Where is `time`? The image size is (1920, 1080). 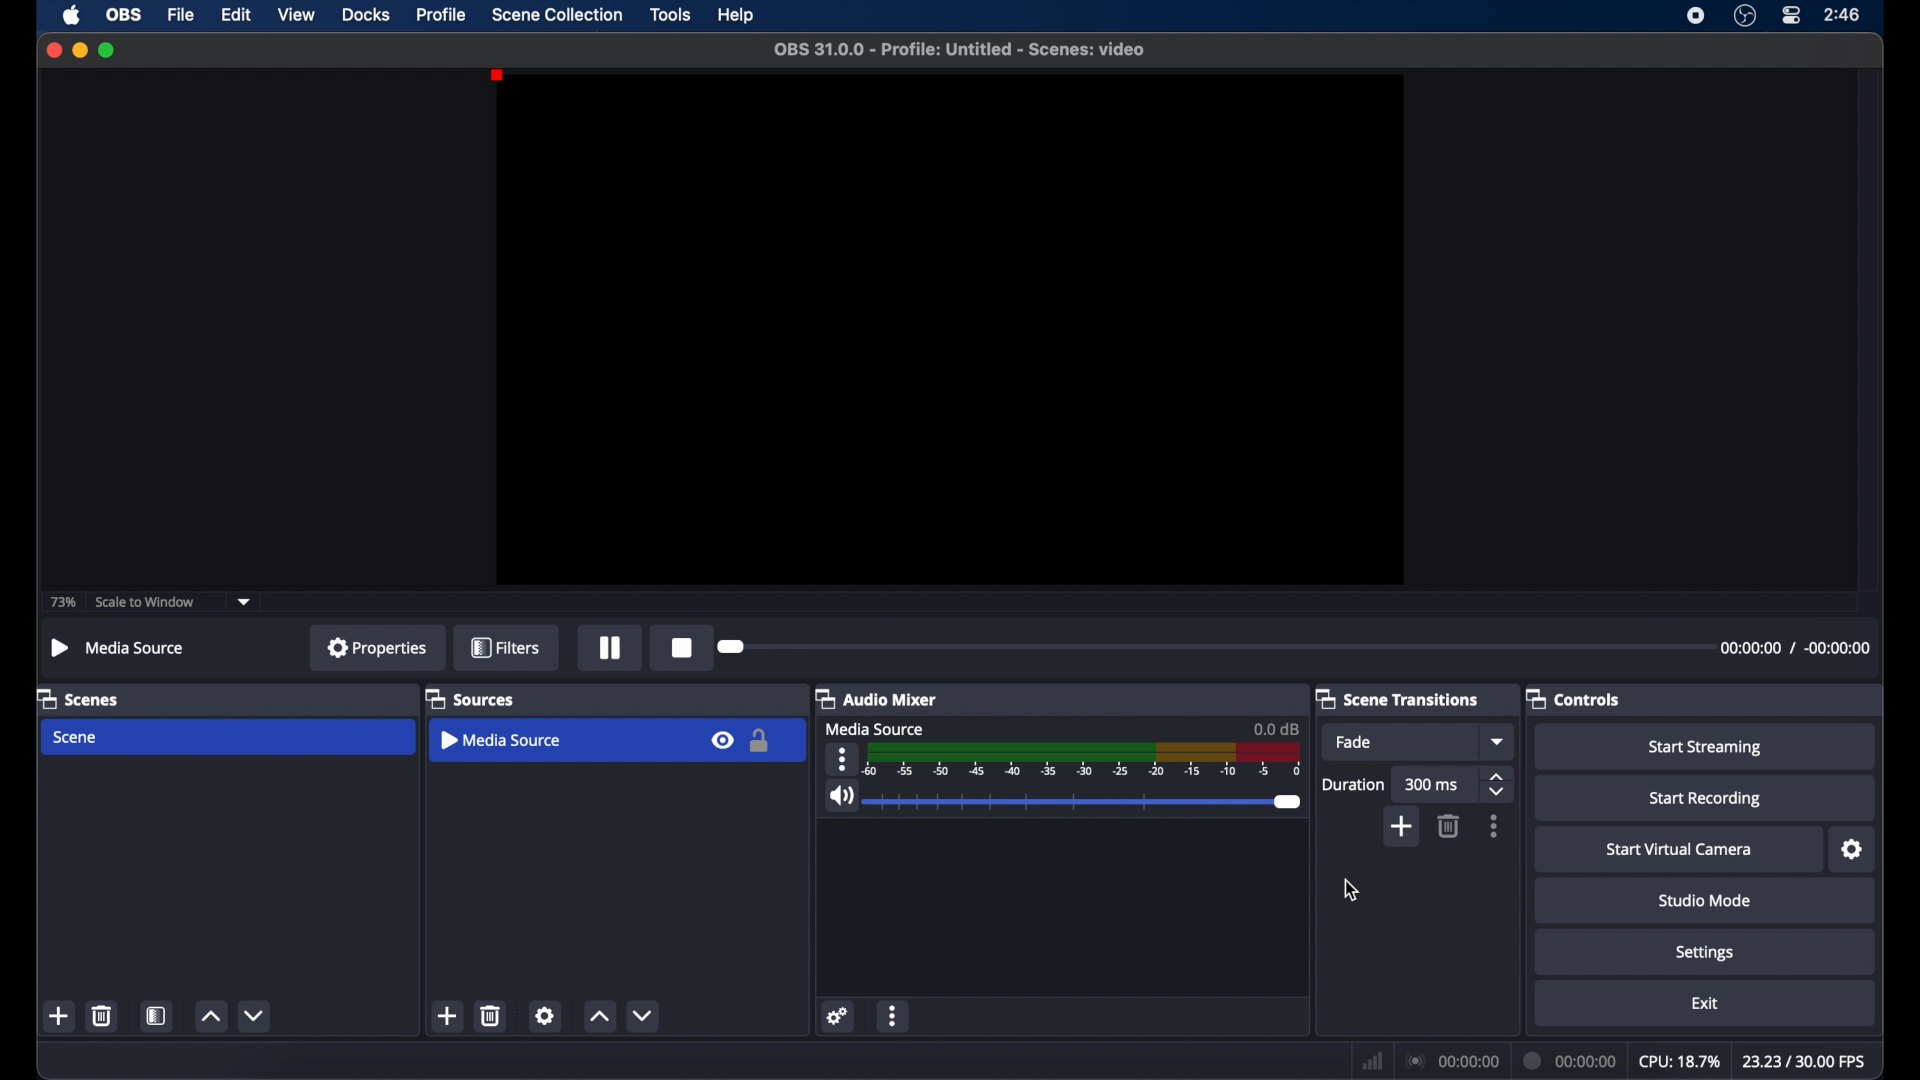
time is located at coordinates (1843, 14).